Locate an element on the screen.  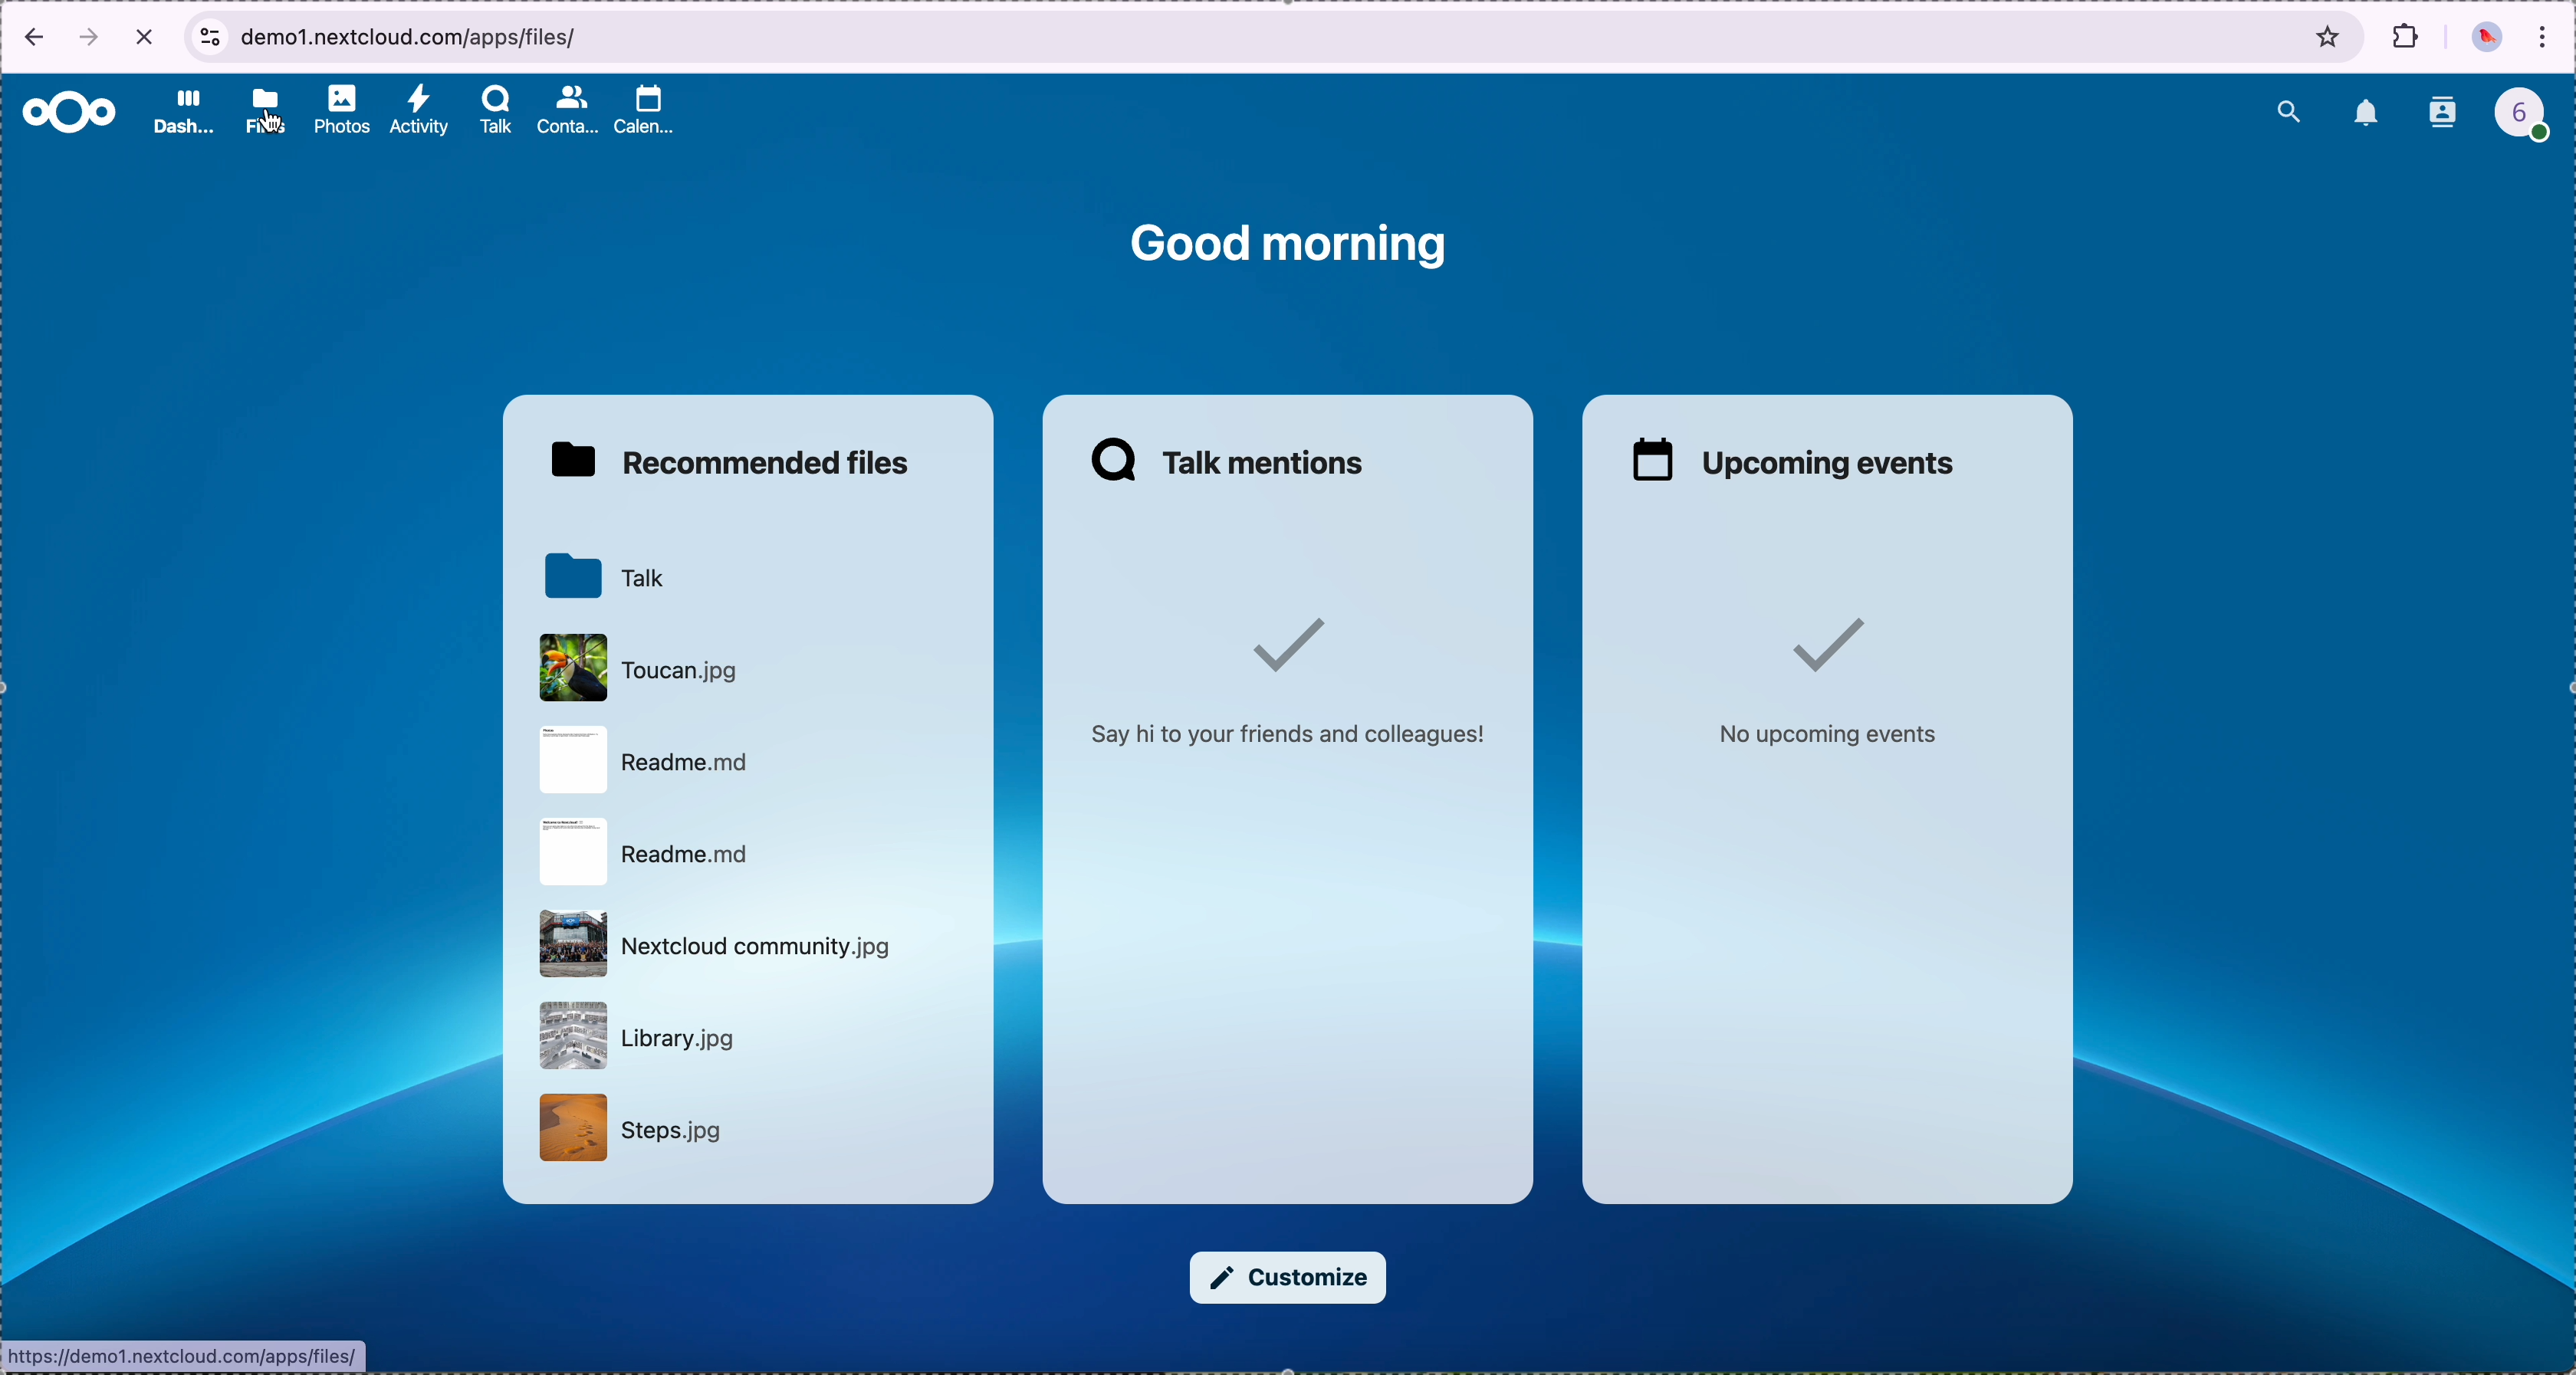
calendar is located at coordinates (648, 115).